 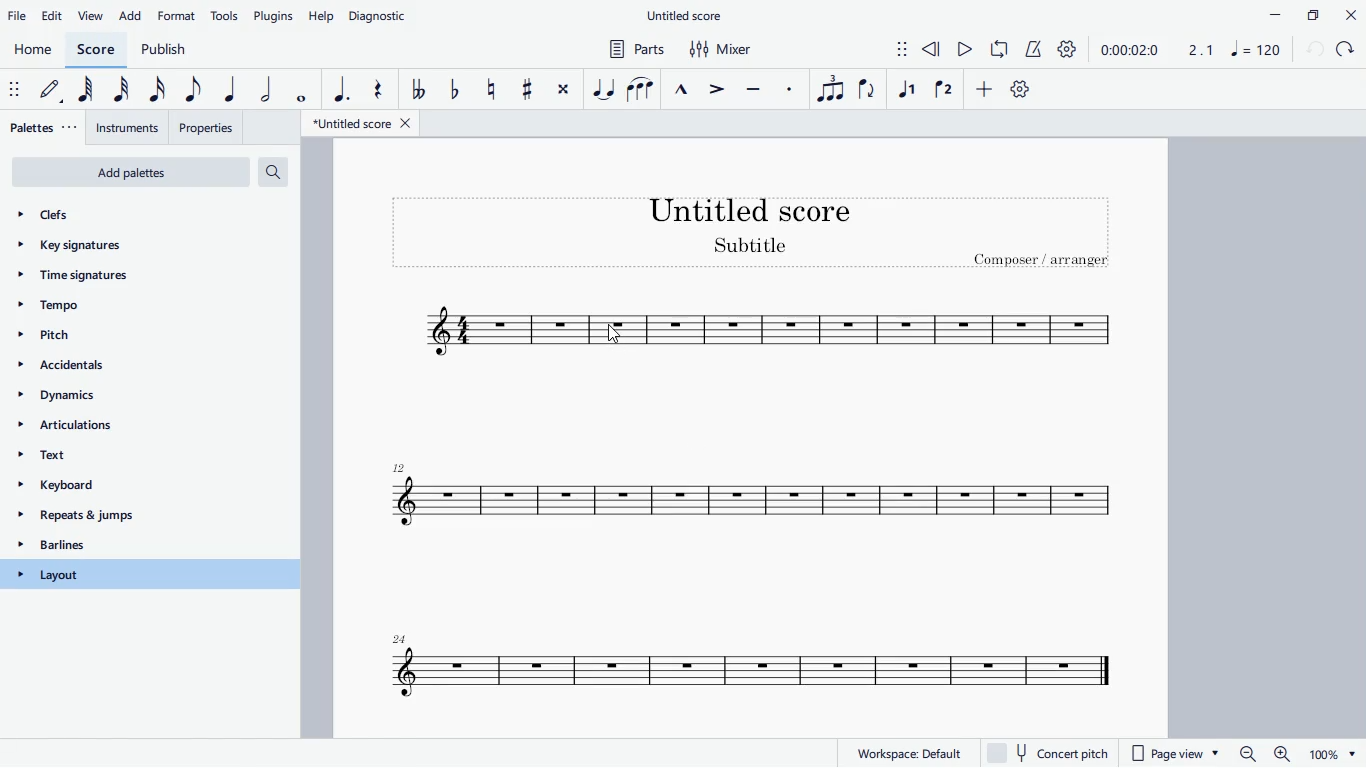 I want to click on 32nd note, so click(x=127, y=89).